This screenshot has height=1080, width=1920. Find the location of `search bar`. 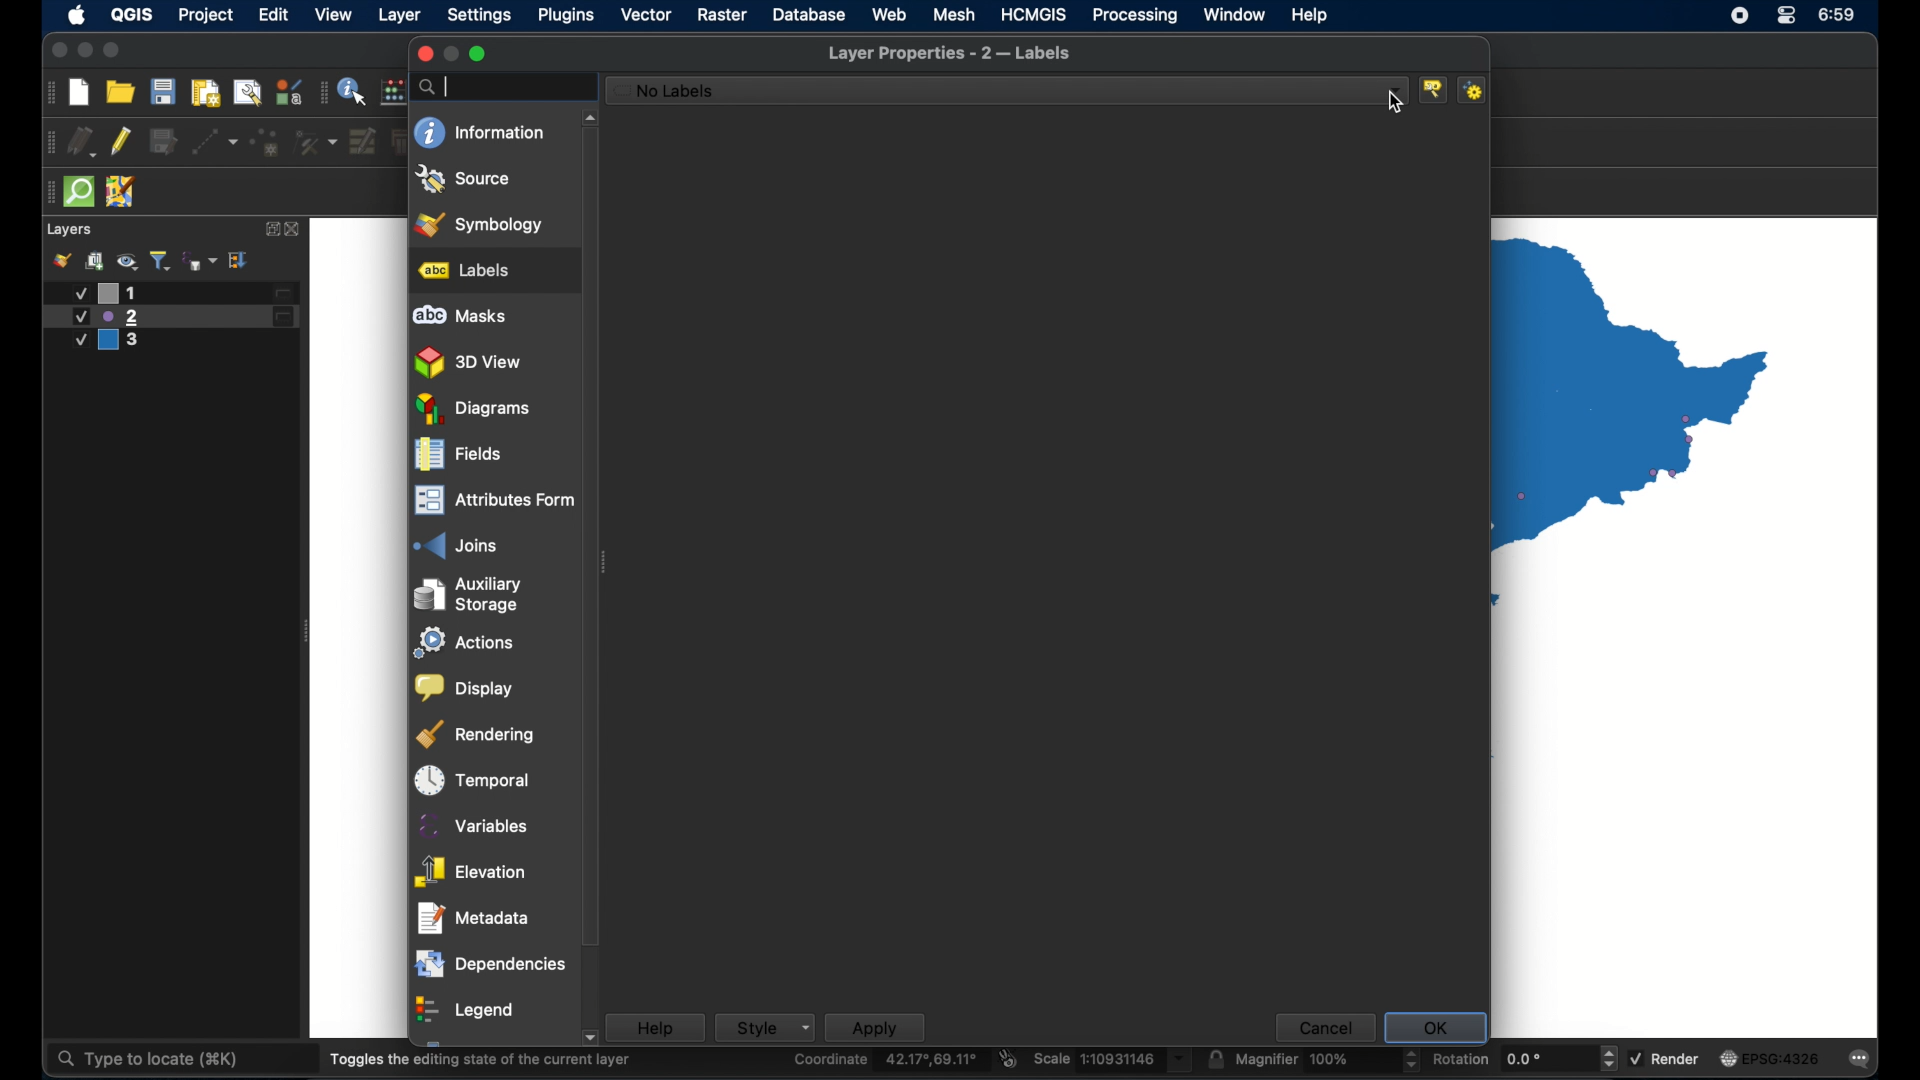

search bar is located at coordinates (503, 87).